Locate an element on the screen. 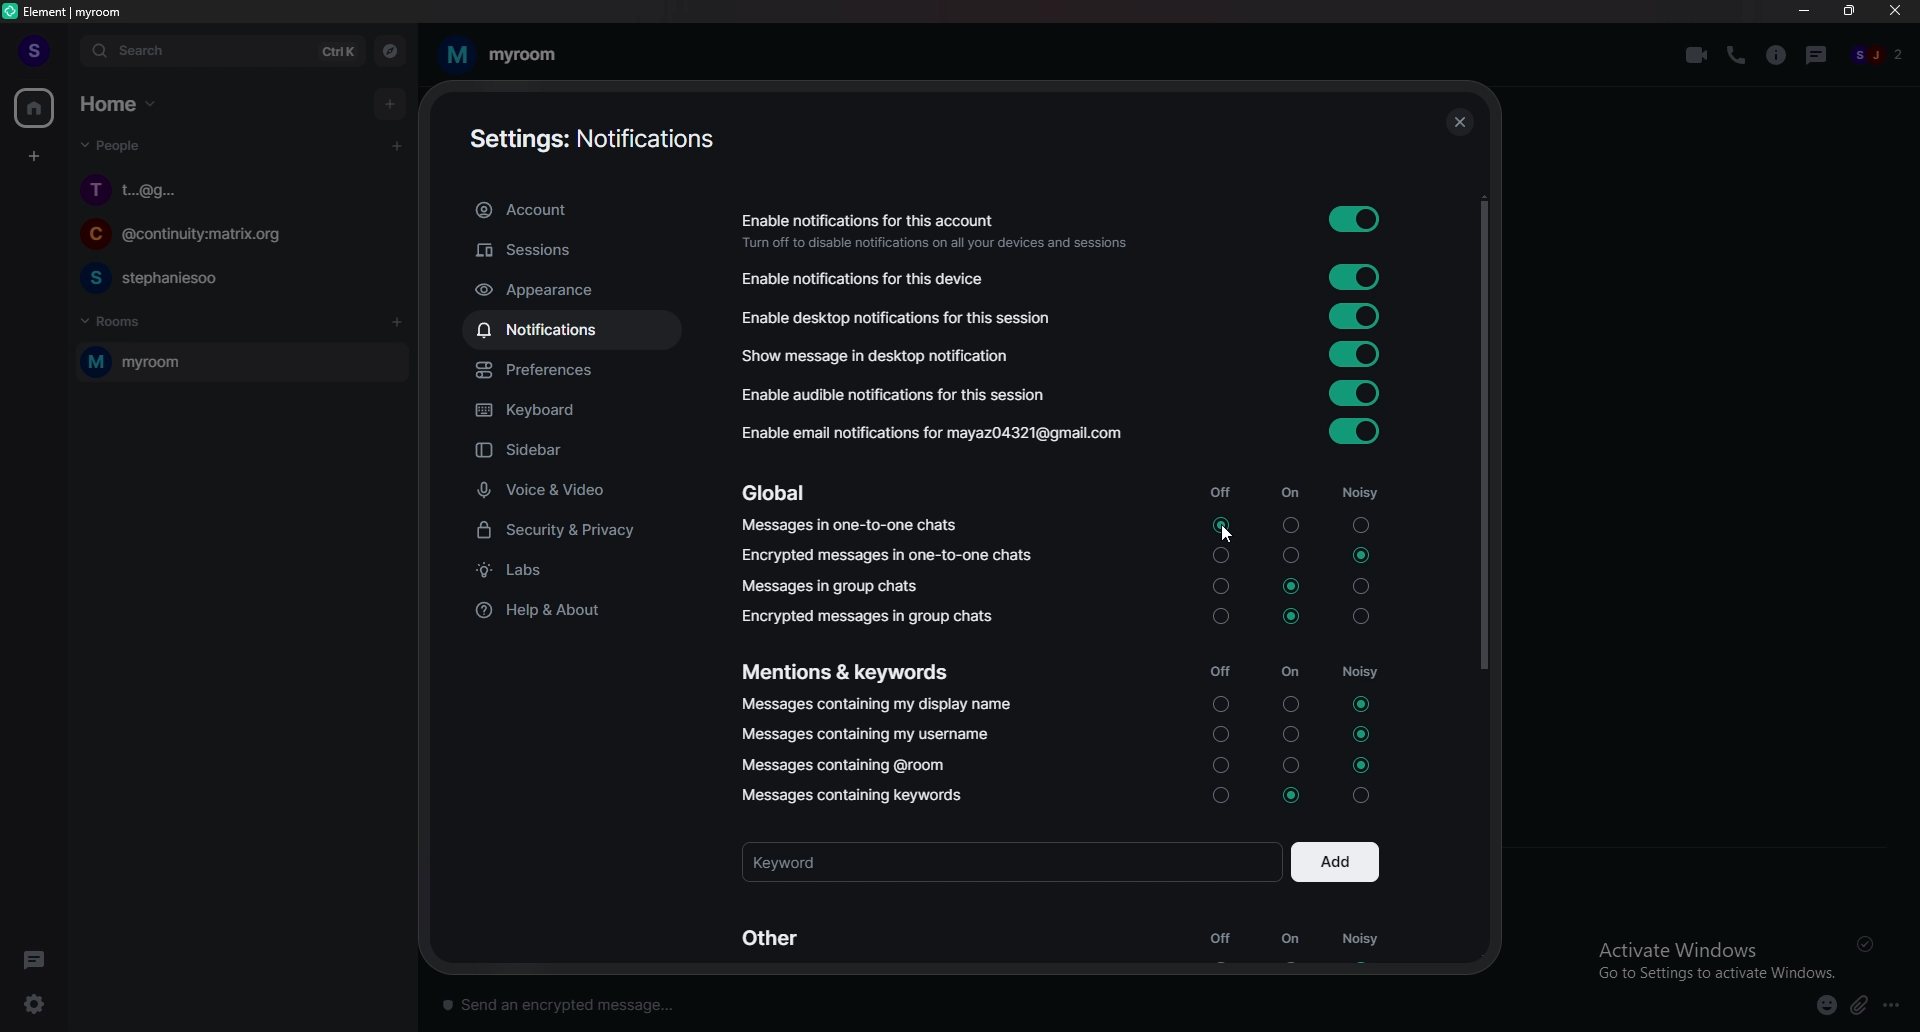 Image resolution: width=1920 pixels, height=1032 pixels. enable desktop notifications for this session is located at coordinates (906, 318).